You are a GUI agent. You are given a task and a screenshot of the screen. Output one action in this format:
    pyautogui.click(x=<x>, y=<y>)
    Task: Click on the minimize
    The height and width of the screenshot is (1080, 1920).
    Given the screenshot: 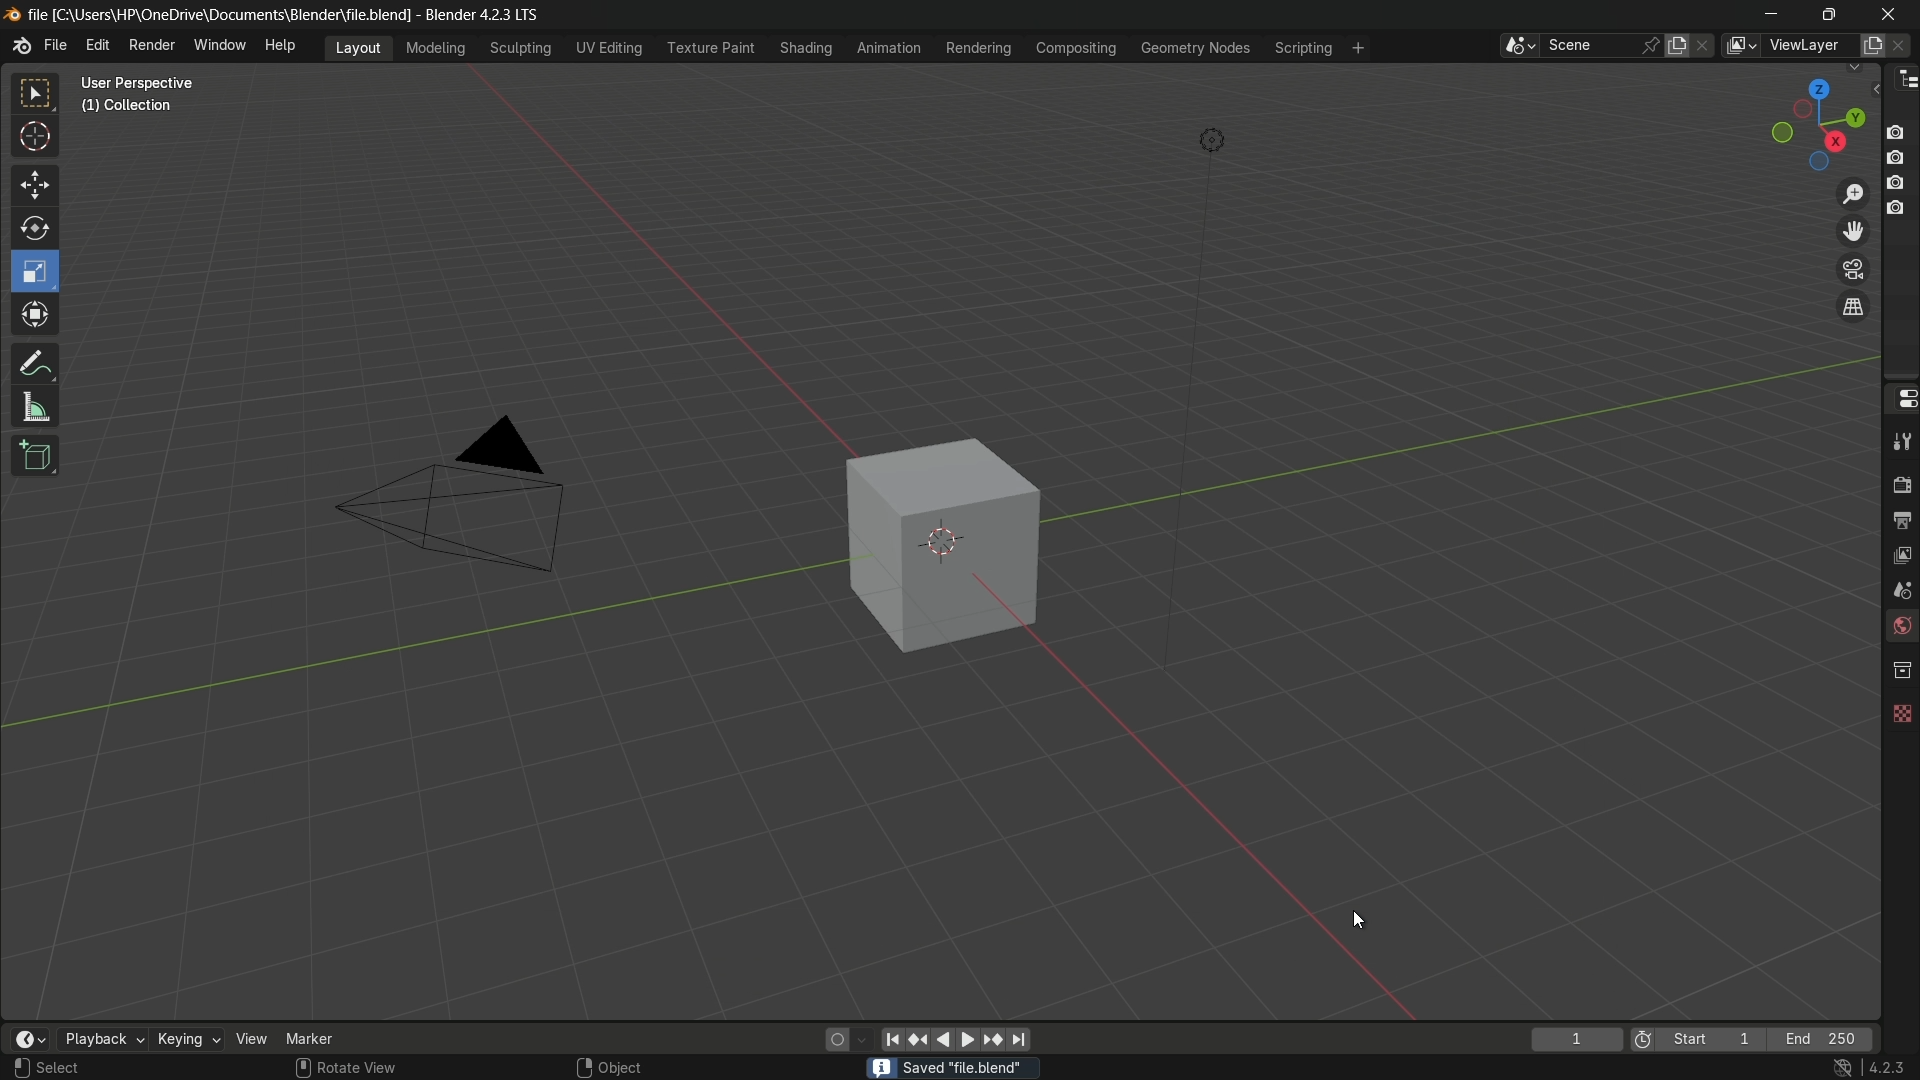 What is the action you would take?
    pyautogui.click(x=1772, y=14)
    